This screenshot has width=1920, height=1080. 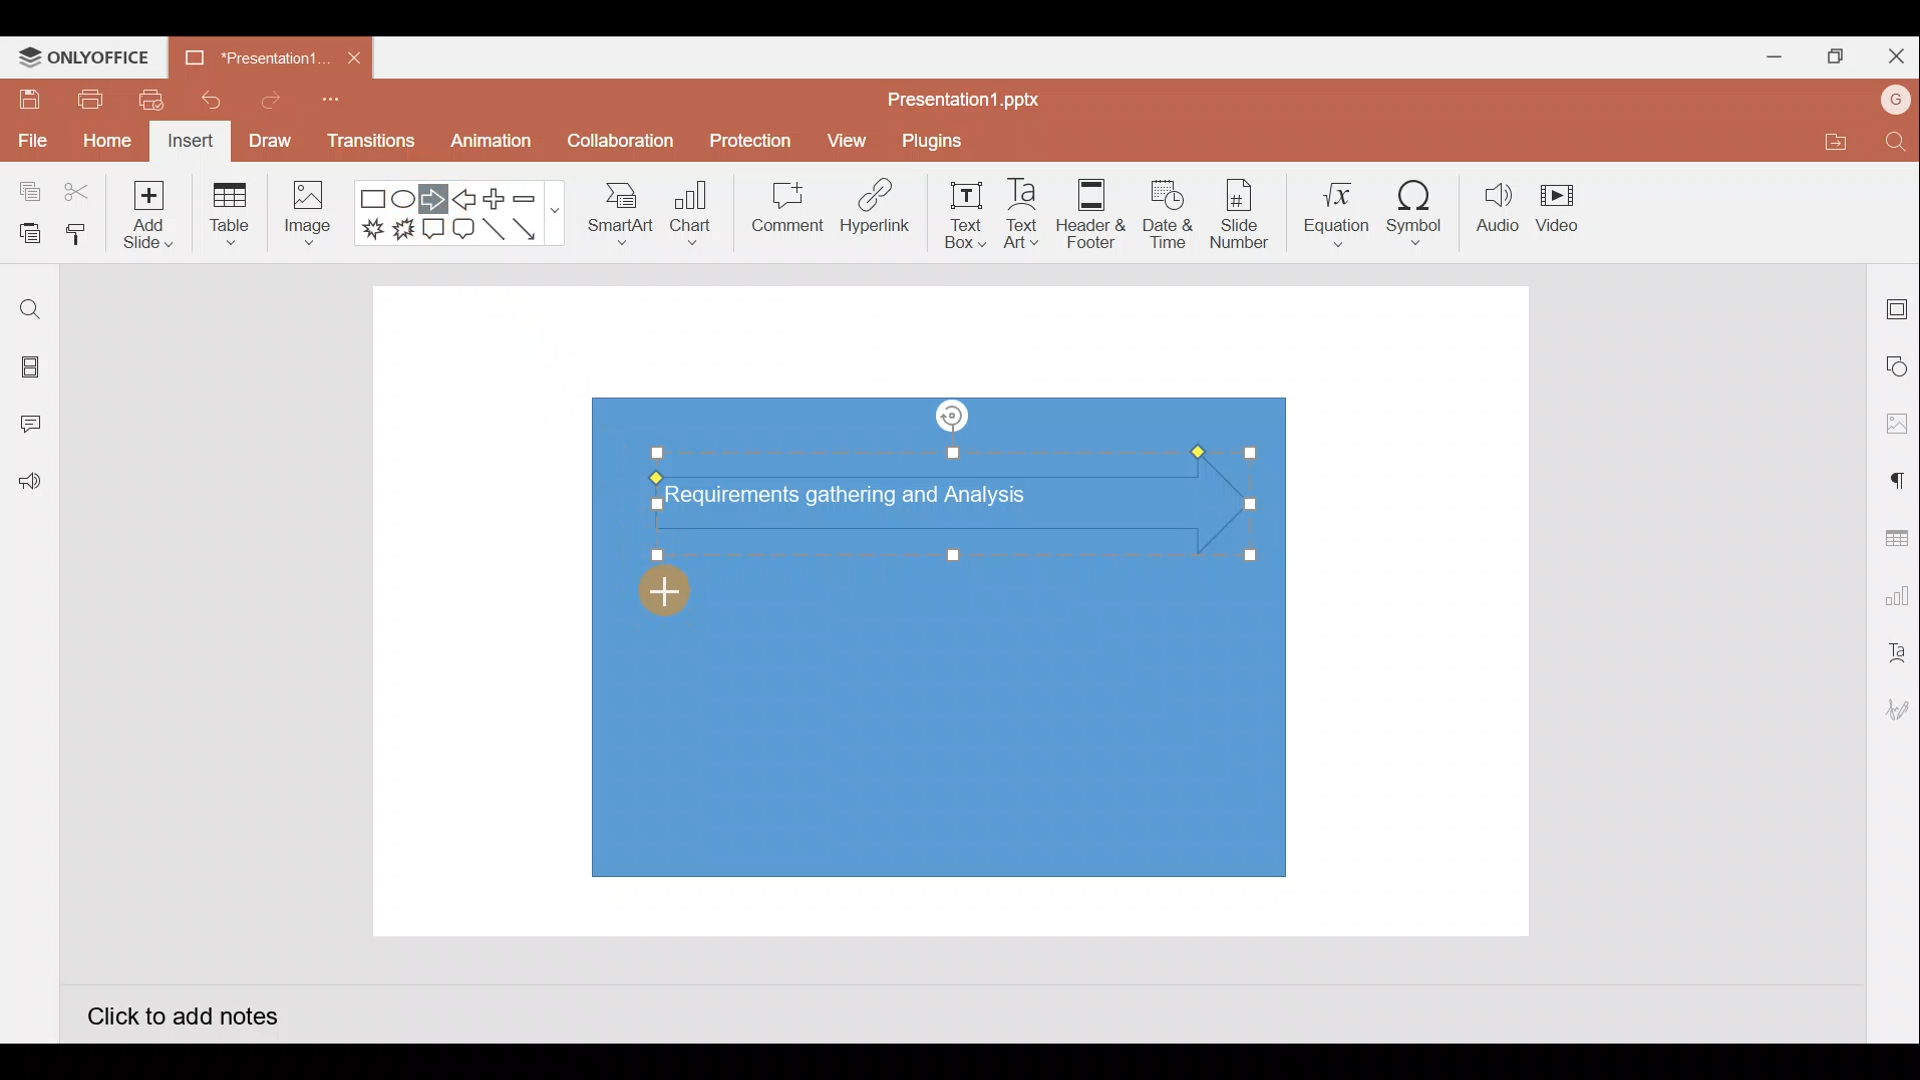 What do you see at coordinates (191, 142) in the screenshot?
I see `Insert` at bounding box center [191, 142].